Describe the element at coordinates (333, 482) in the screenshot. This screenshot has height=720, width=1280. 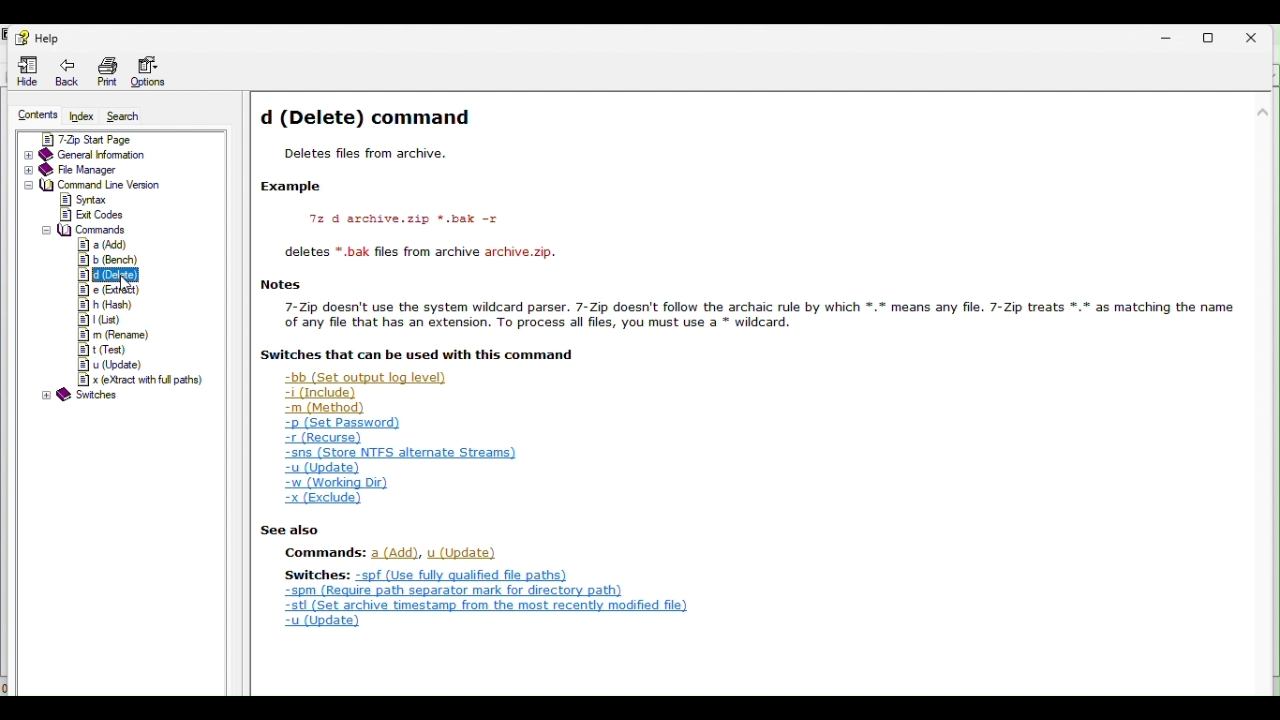
I see `-w (Working Dir)` at that location.